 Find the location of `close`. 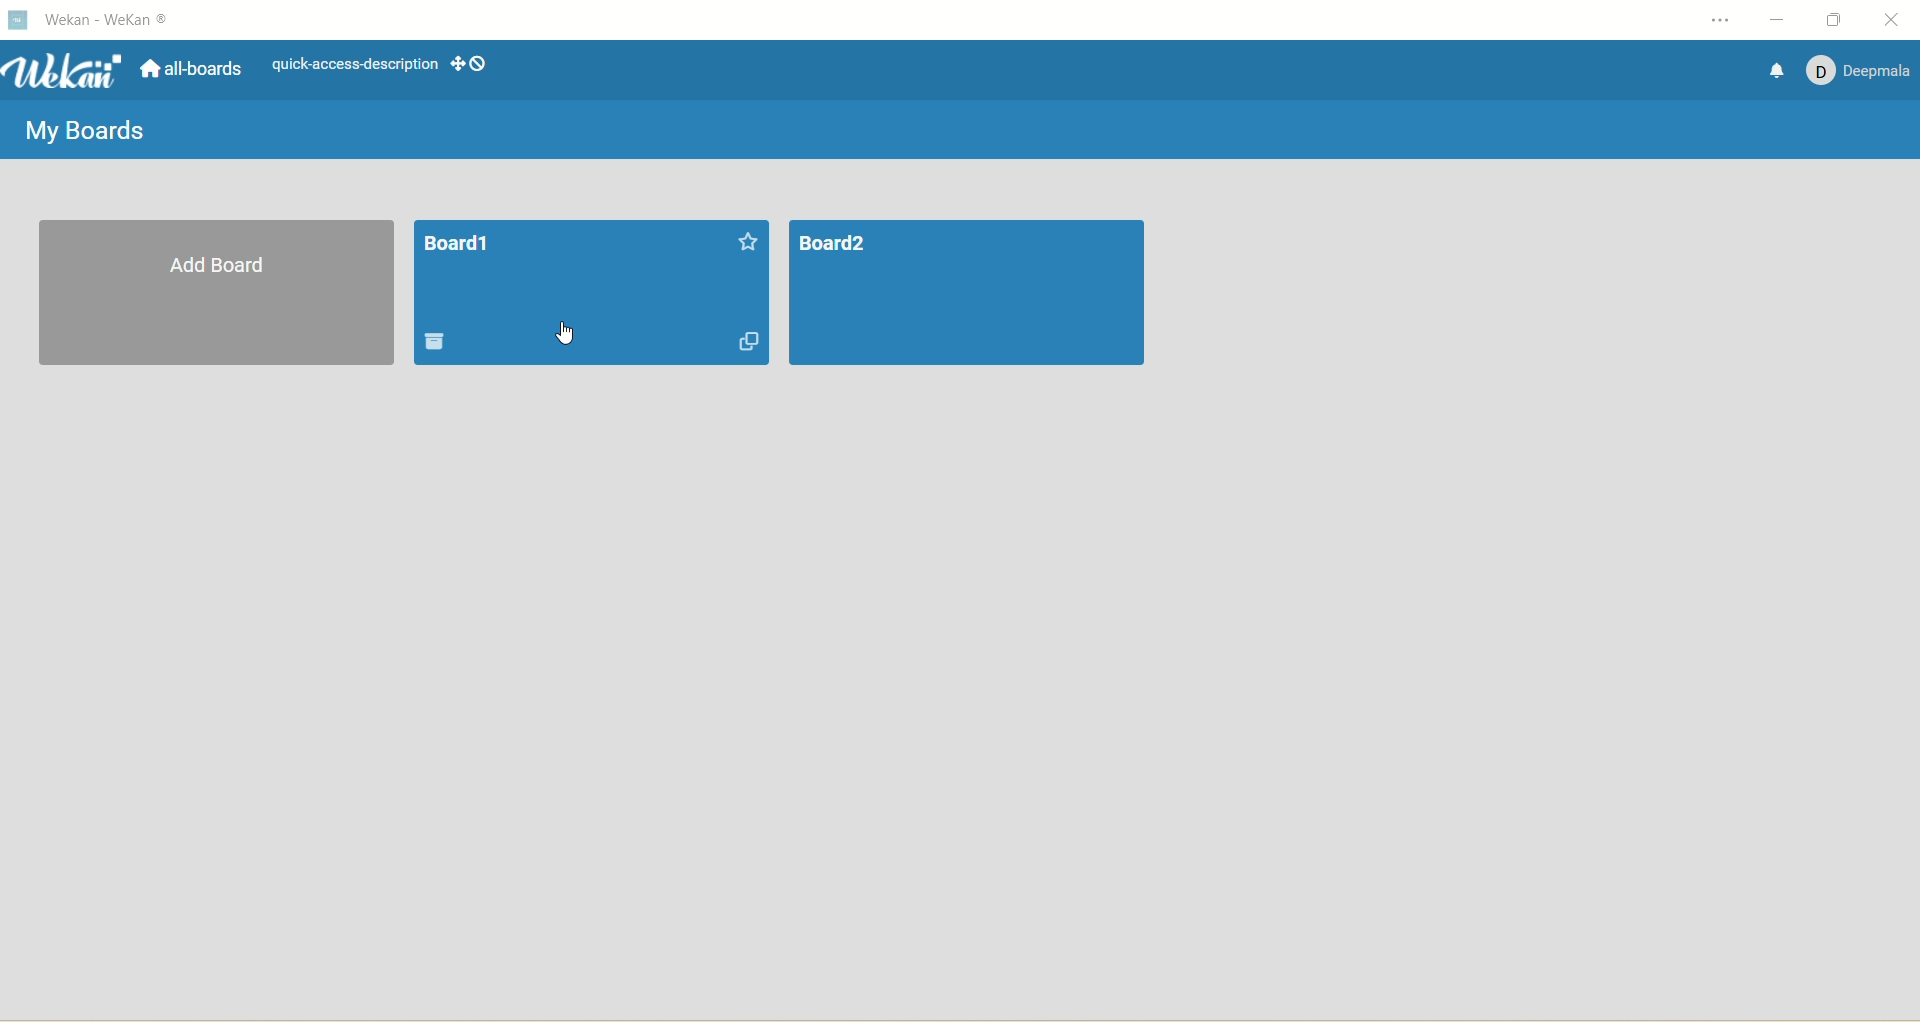

close is located at coordinates (1887, 23).